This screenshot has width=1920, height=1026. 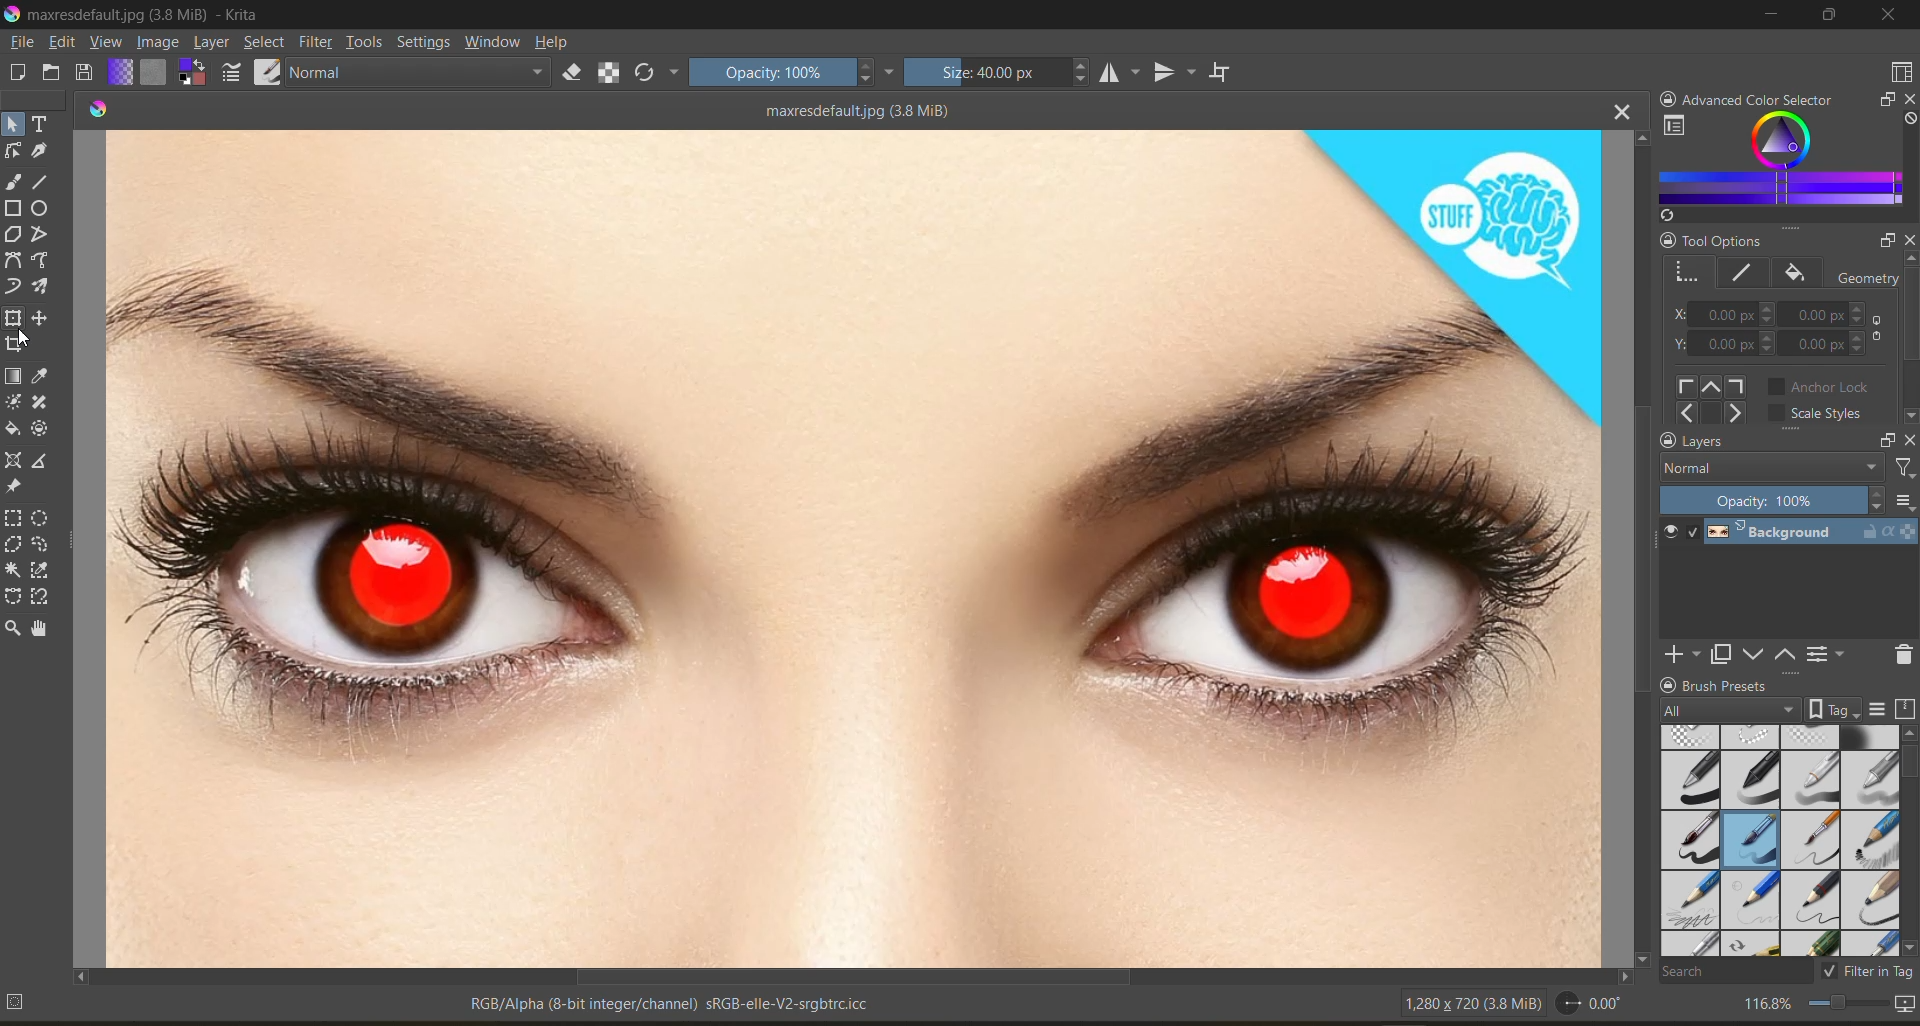 I want to click on Brush Presets, so click(x=1768, y=685).